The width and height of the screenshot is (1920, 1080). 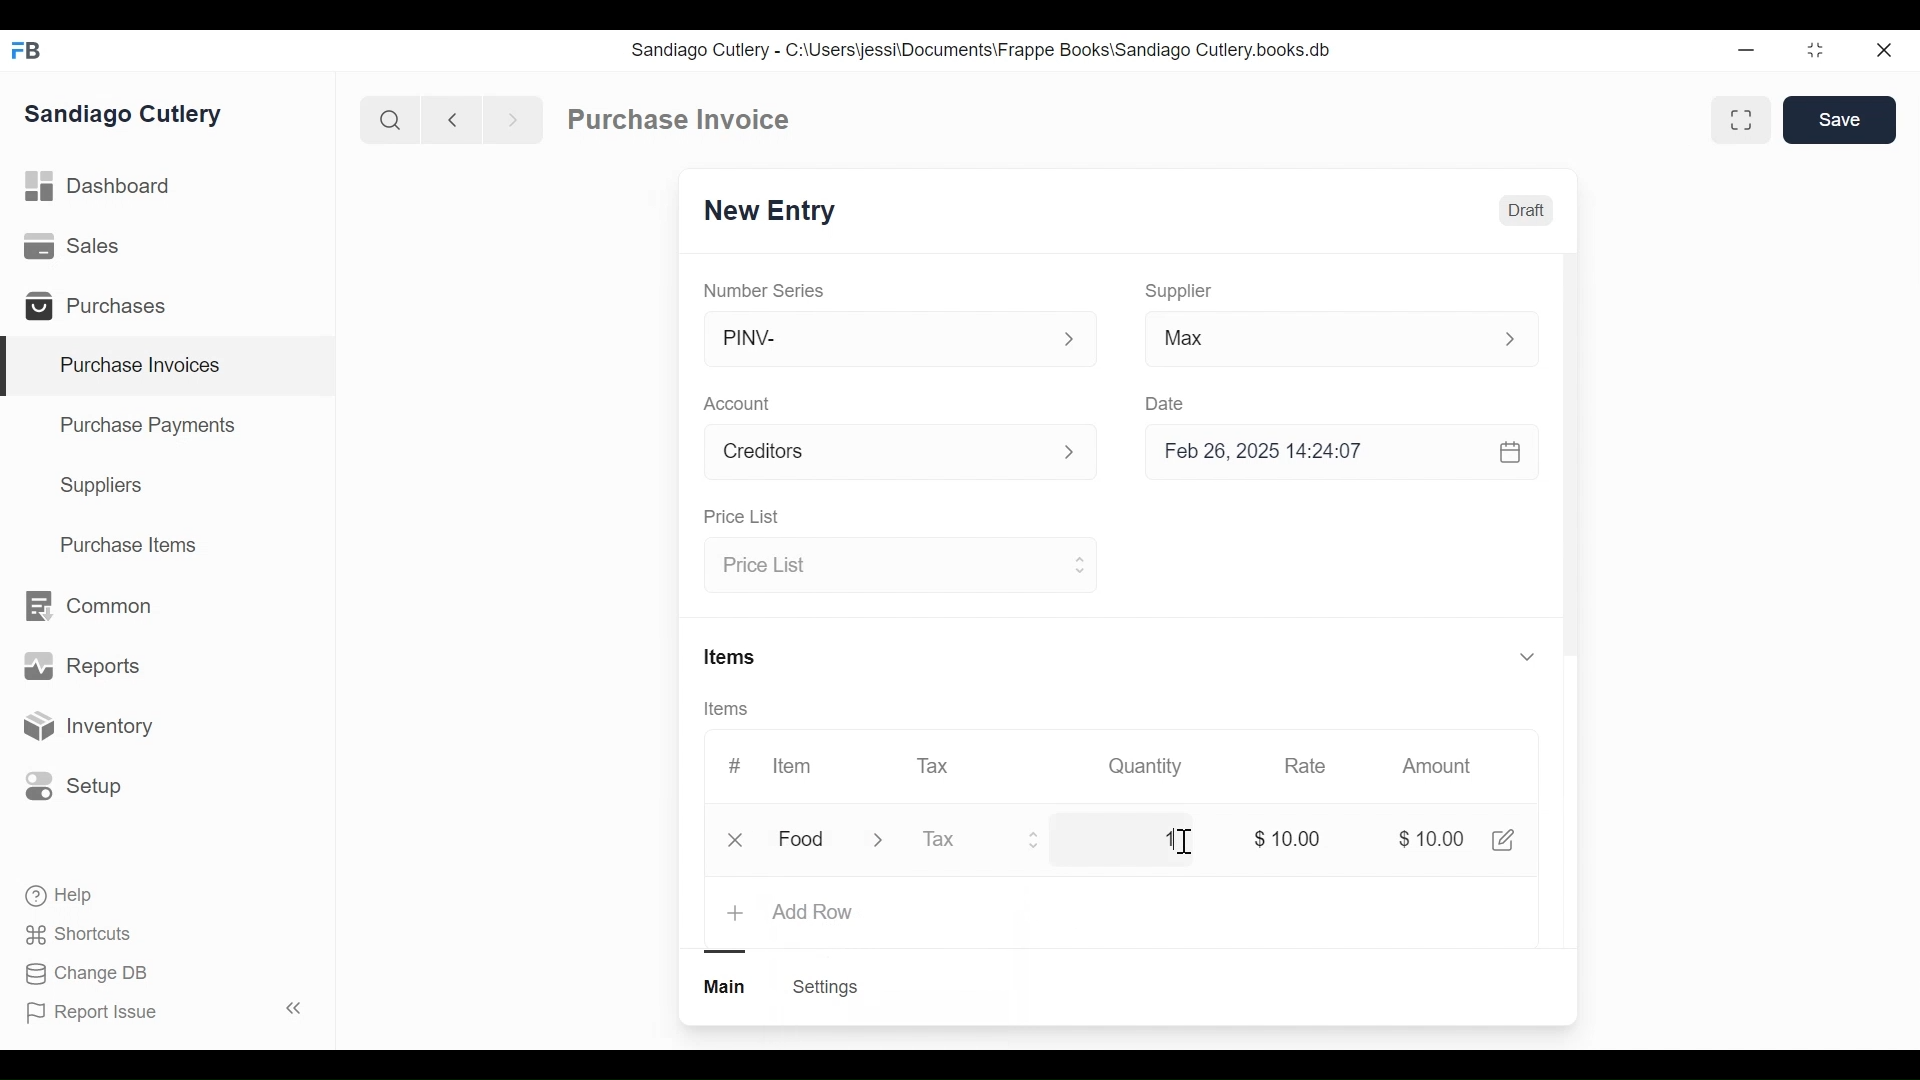 I want to click on Quantity, so click(x=1143, y=765).